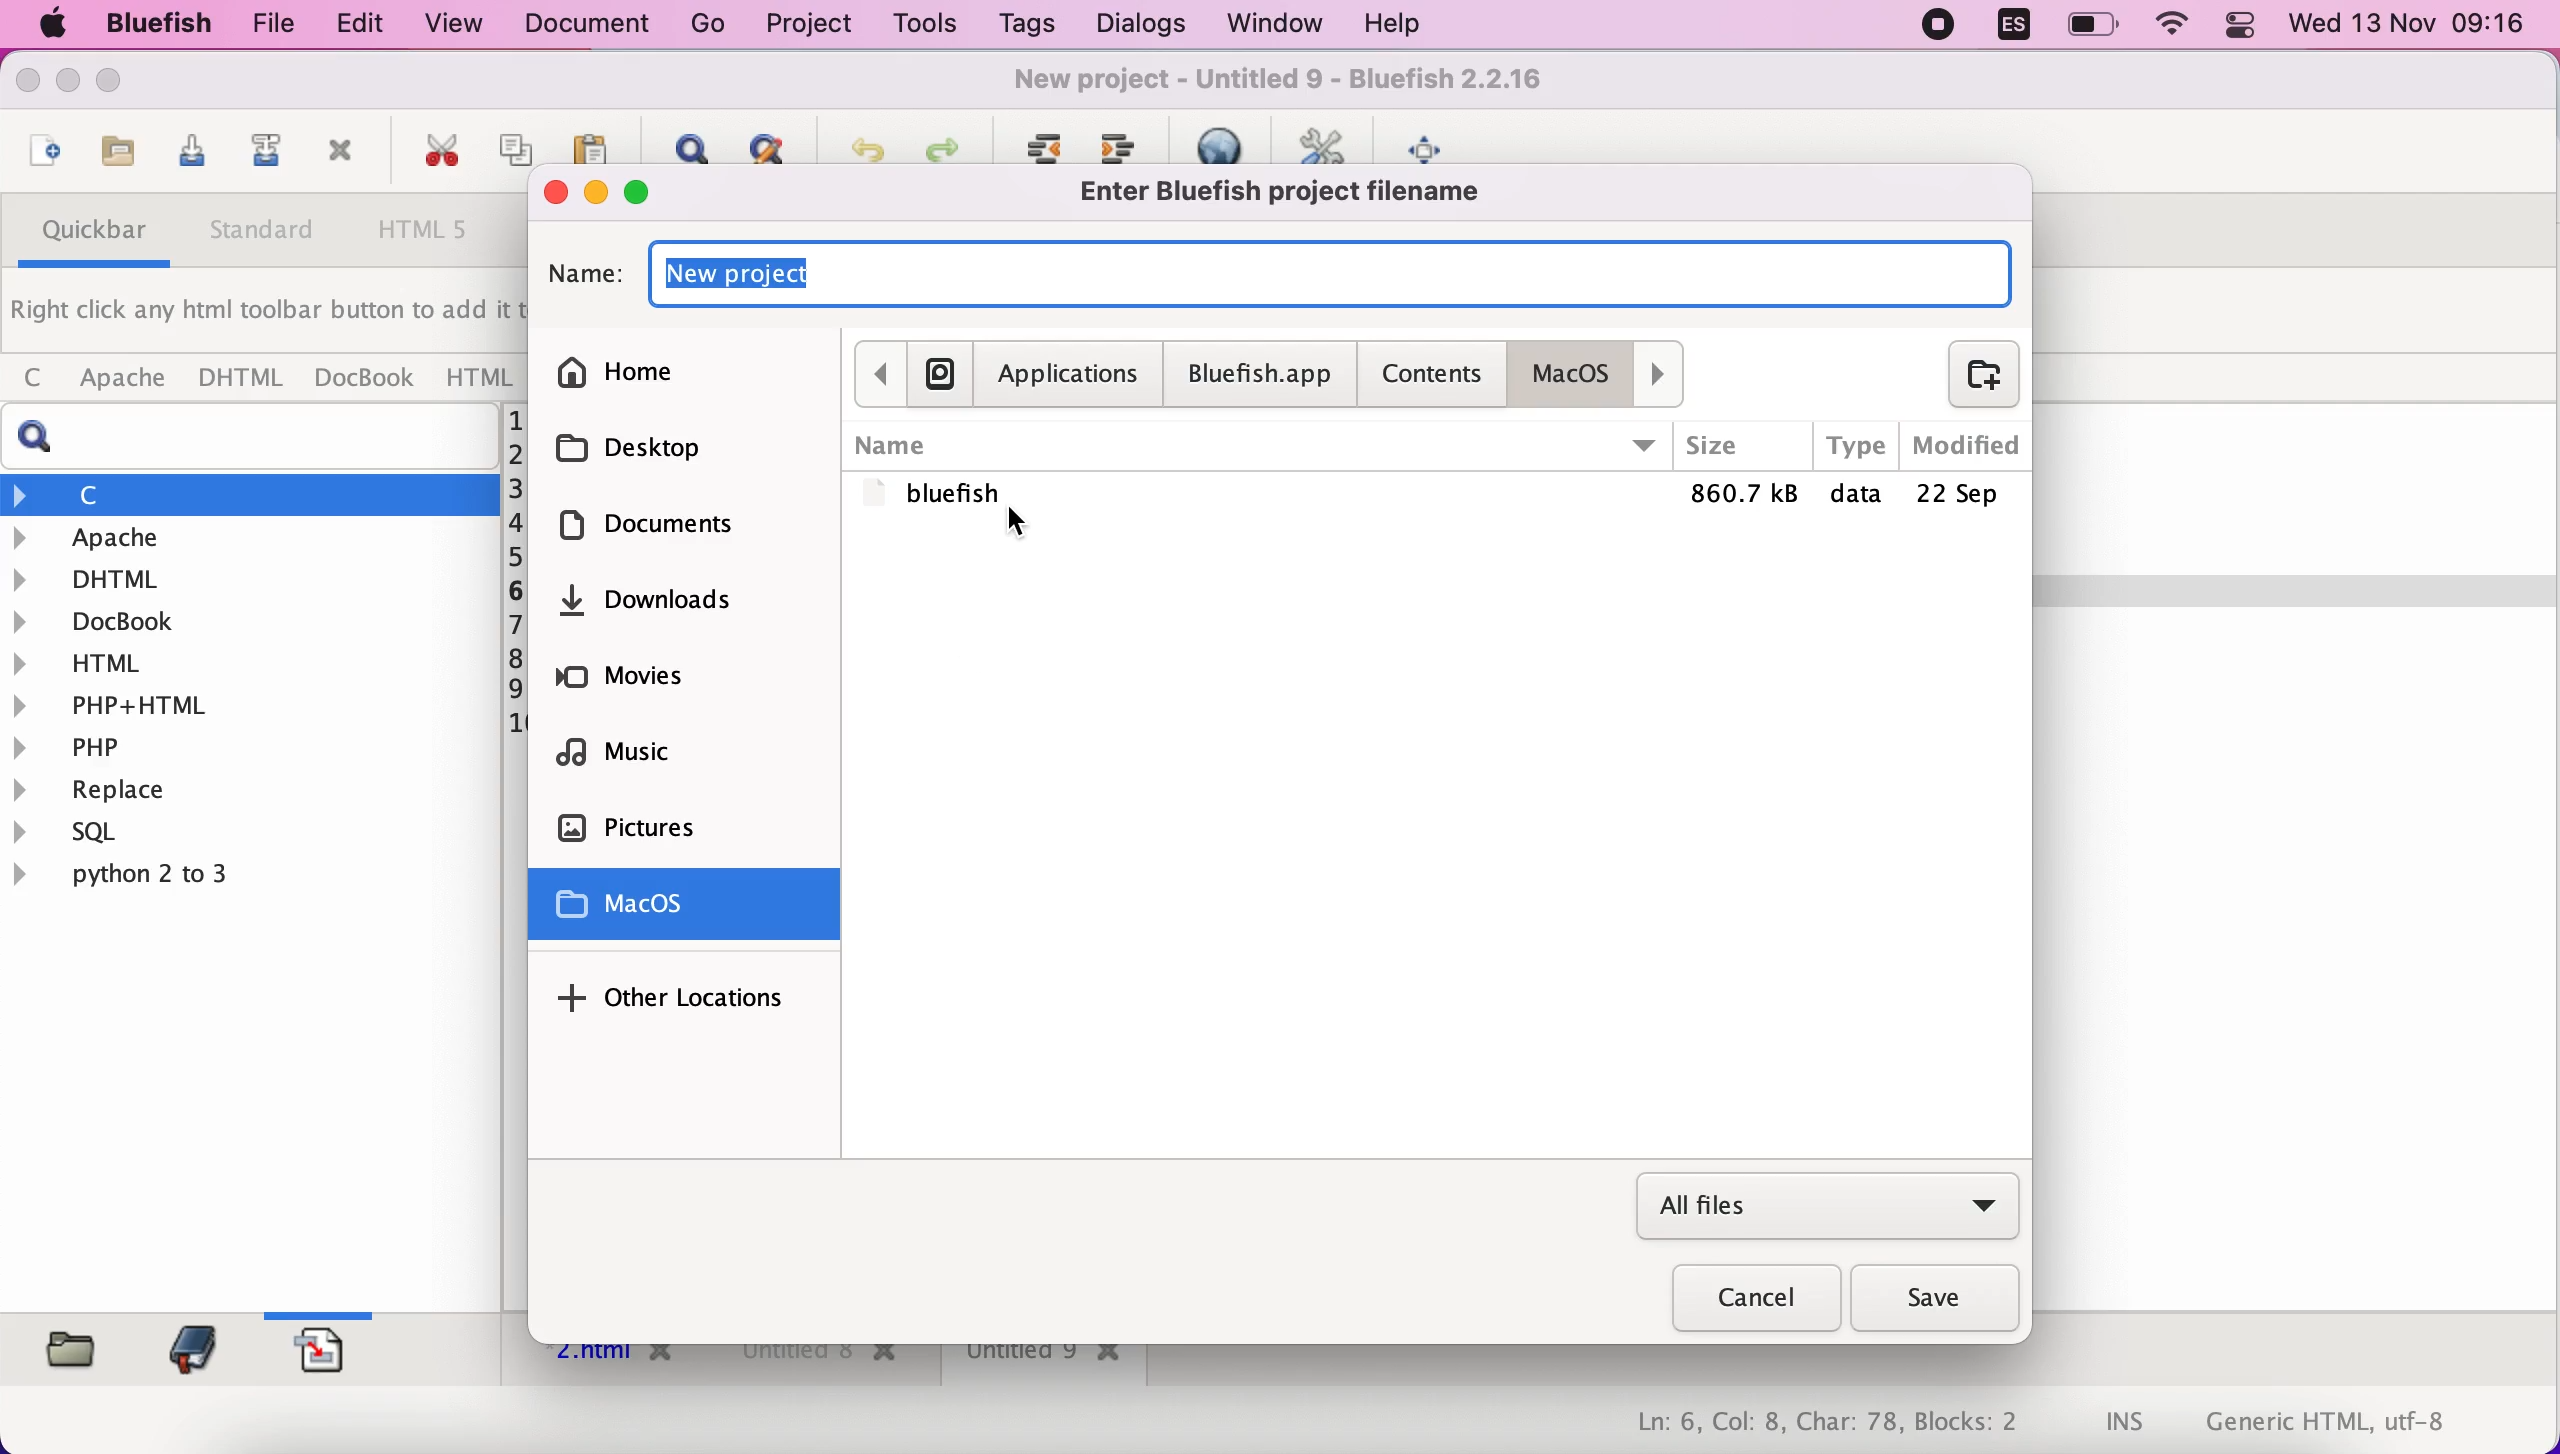 This screenshot has height=1454, width=2560. Describe the element at coordinates (696, 829) in the screenshot. I see `pictures` at that location.